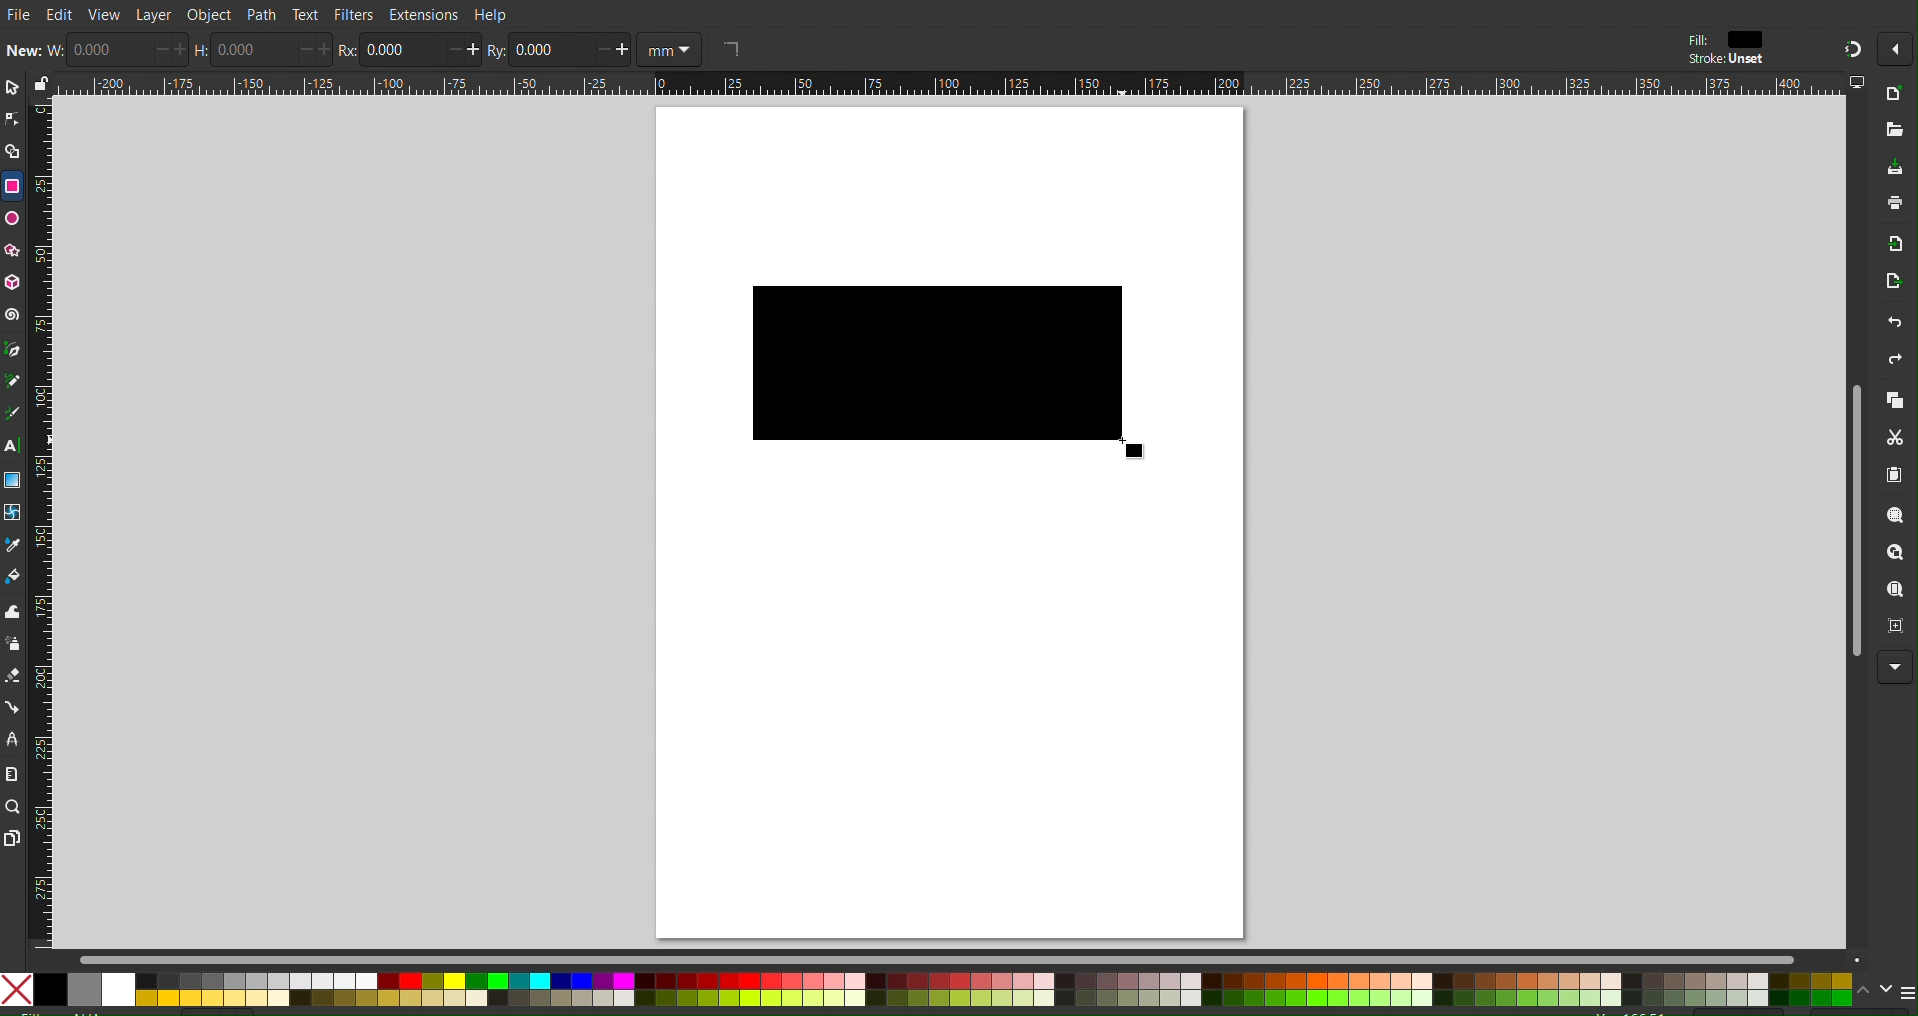 Image resolution: width=1918 pixels, height=1016 pixels. Describe the element at coordinates (12, 740) in the screenshot. I see `LPE Tool` at that location.